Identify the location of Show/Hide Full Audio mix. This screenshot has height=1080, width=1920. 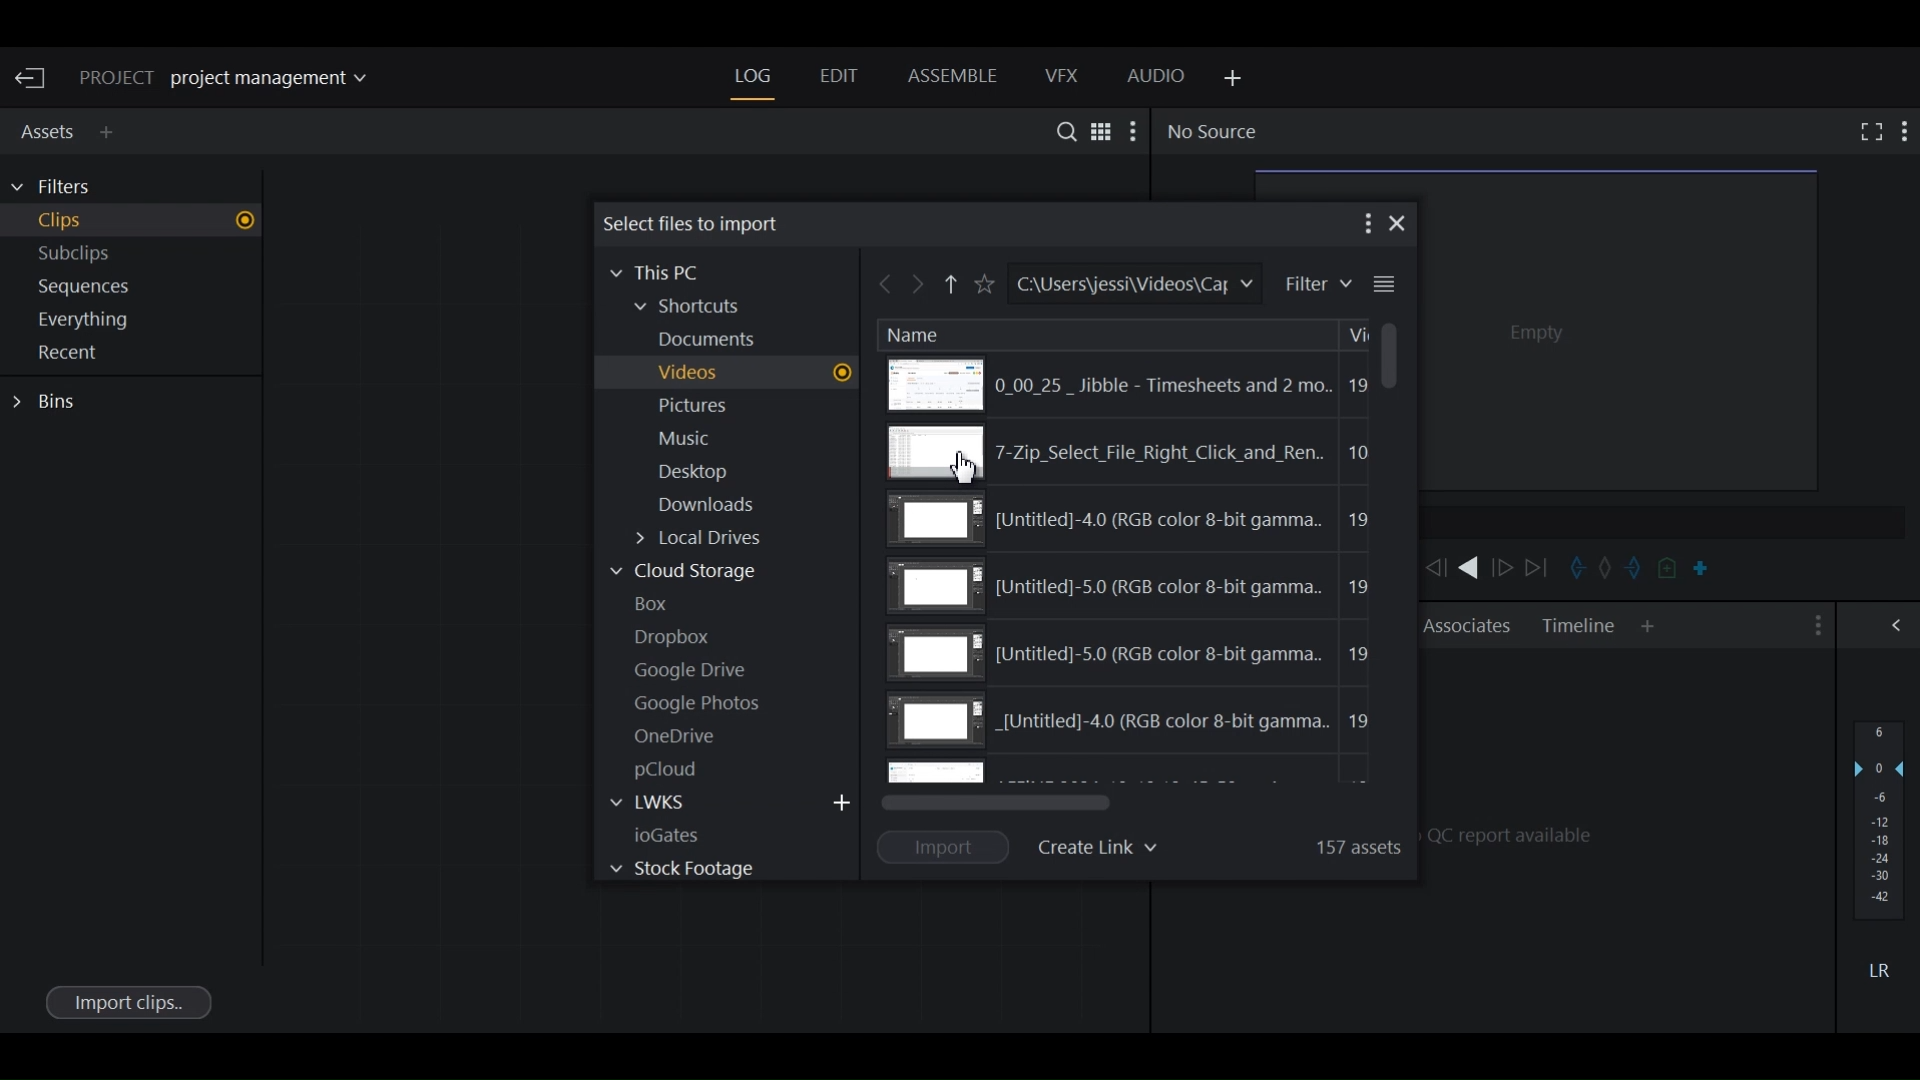
(1900, 624).